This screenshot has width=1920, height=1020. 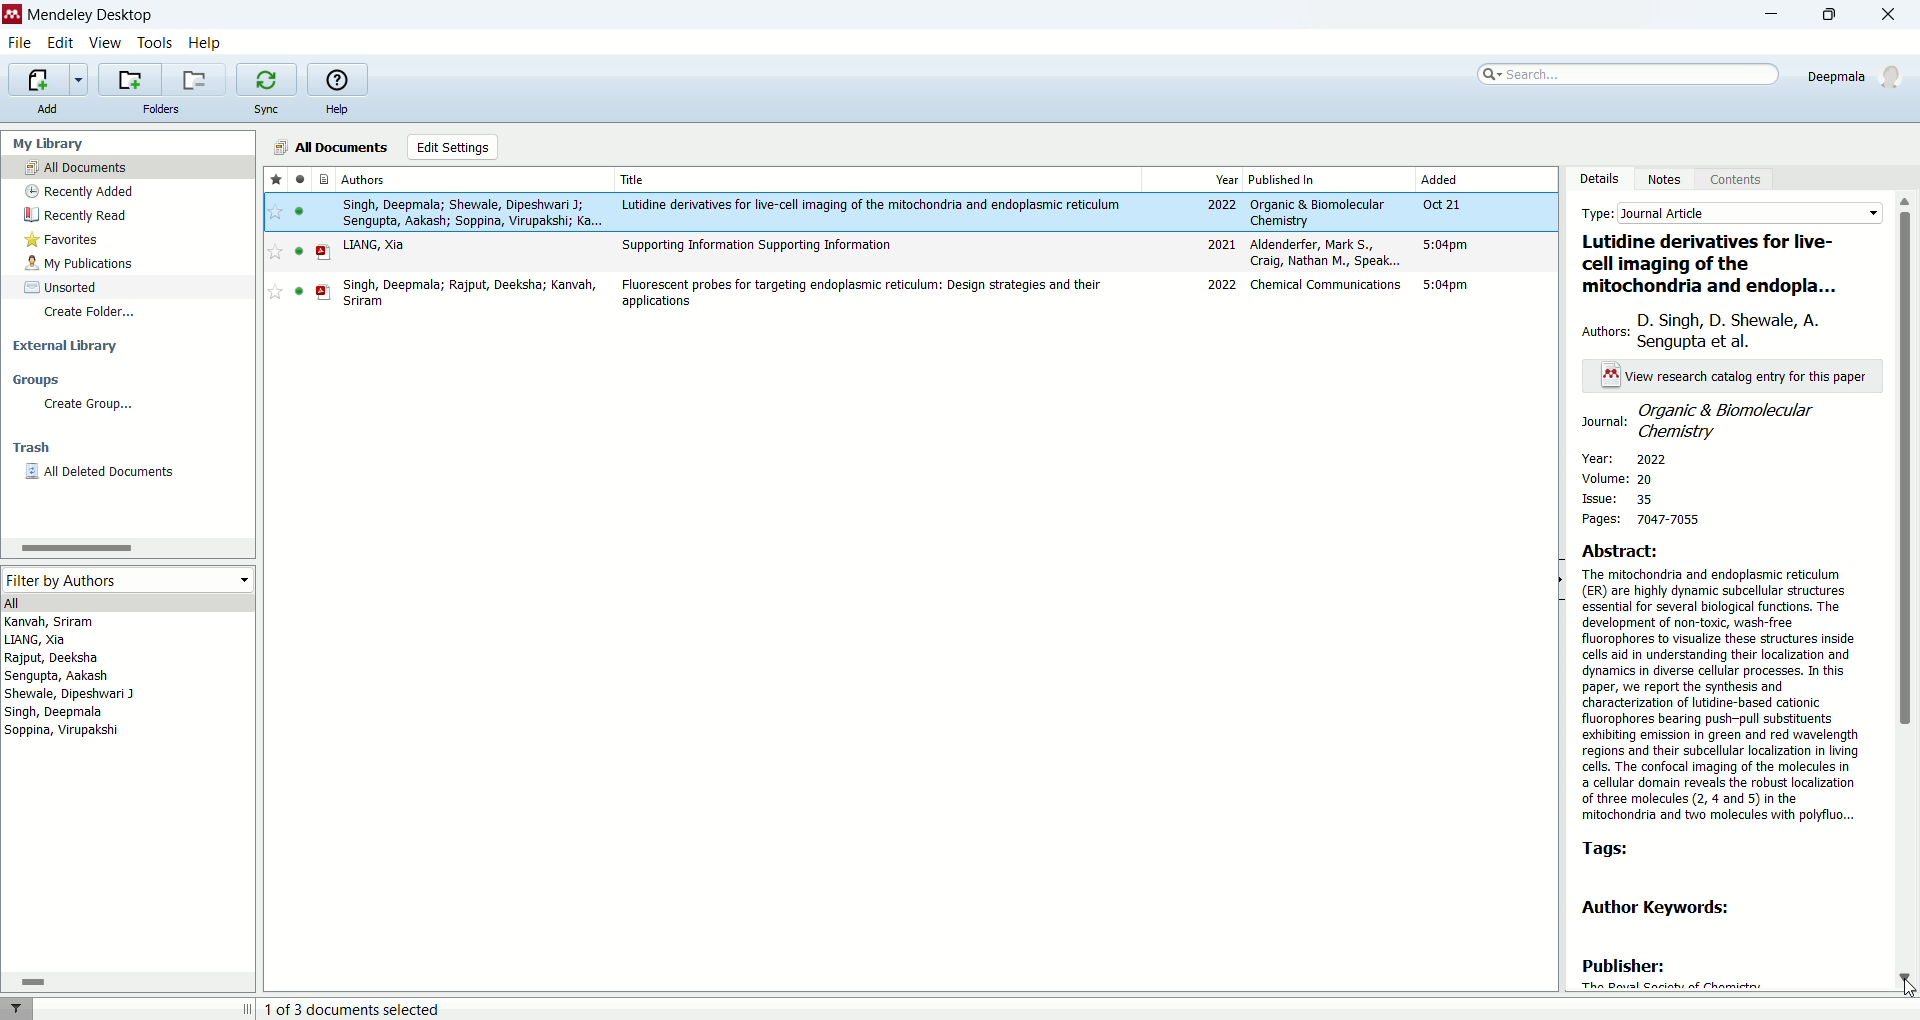 I want to click on content, so click(x=1732, y=181).